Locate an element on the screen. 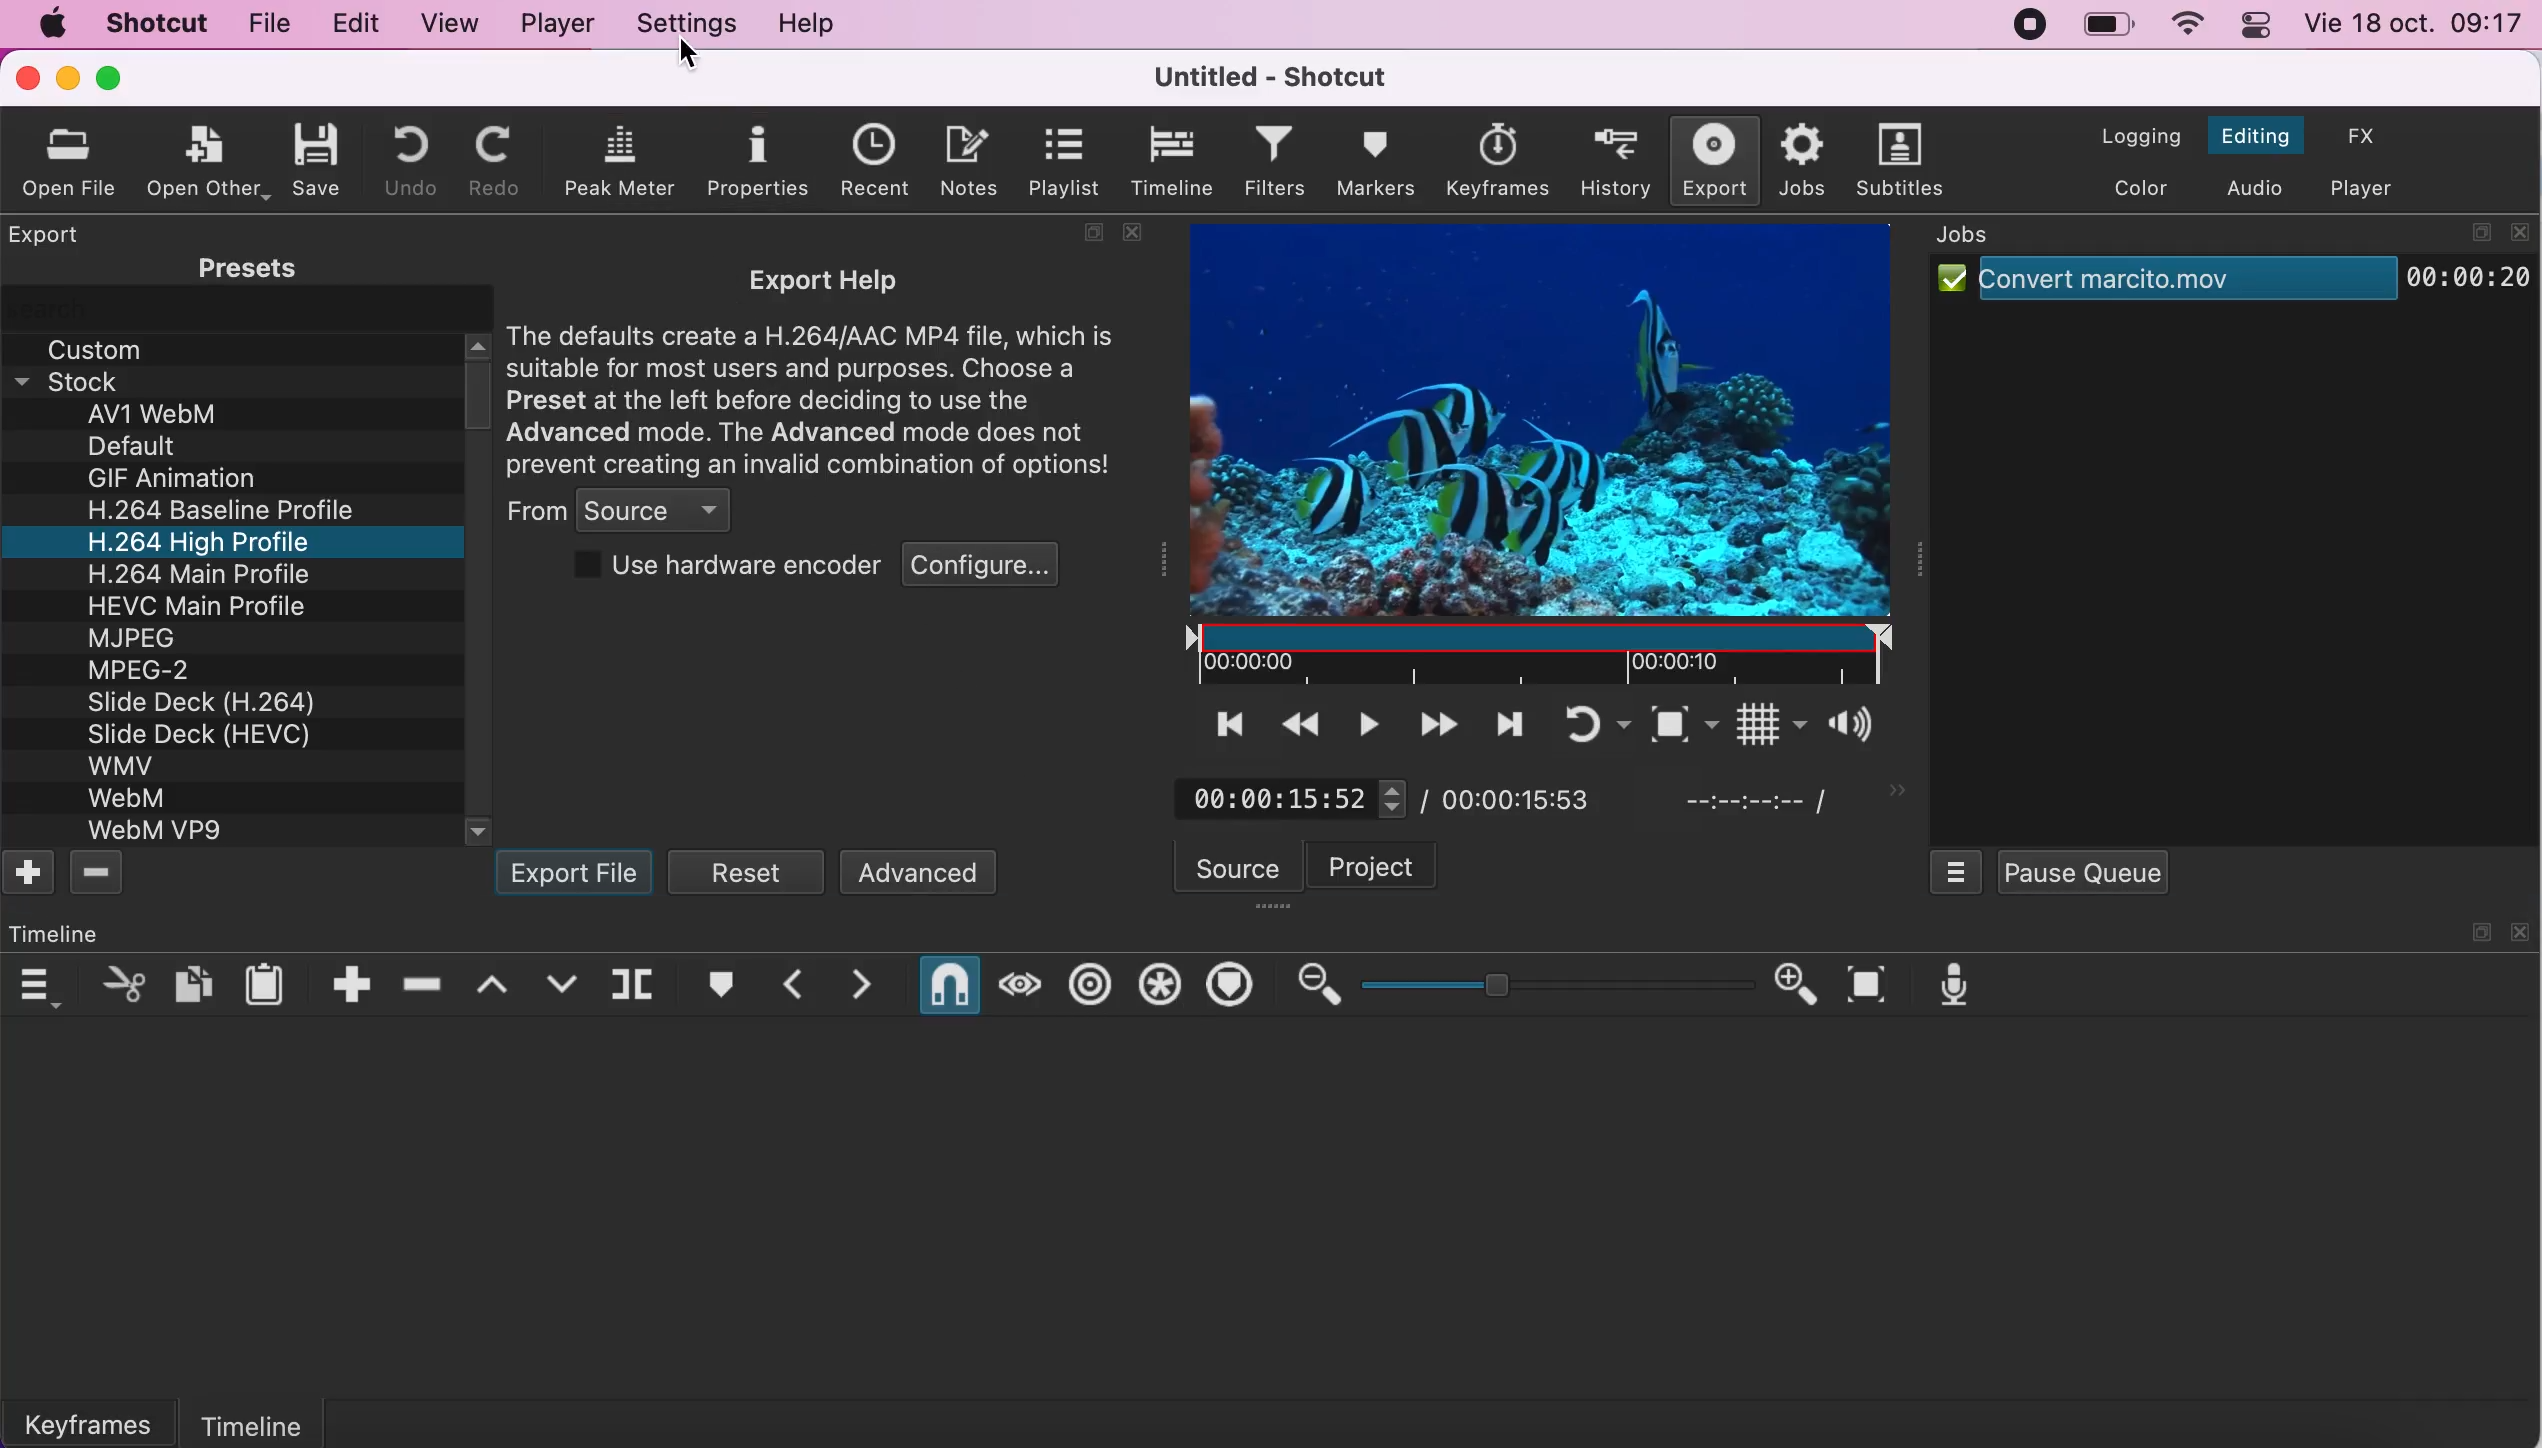  append is located at coordinates (350, 983).